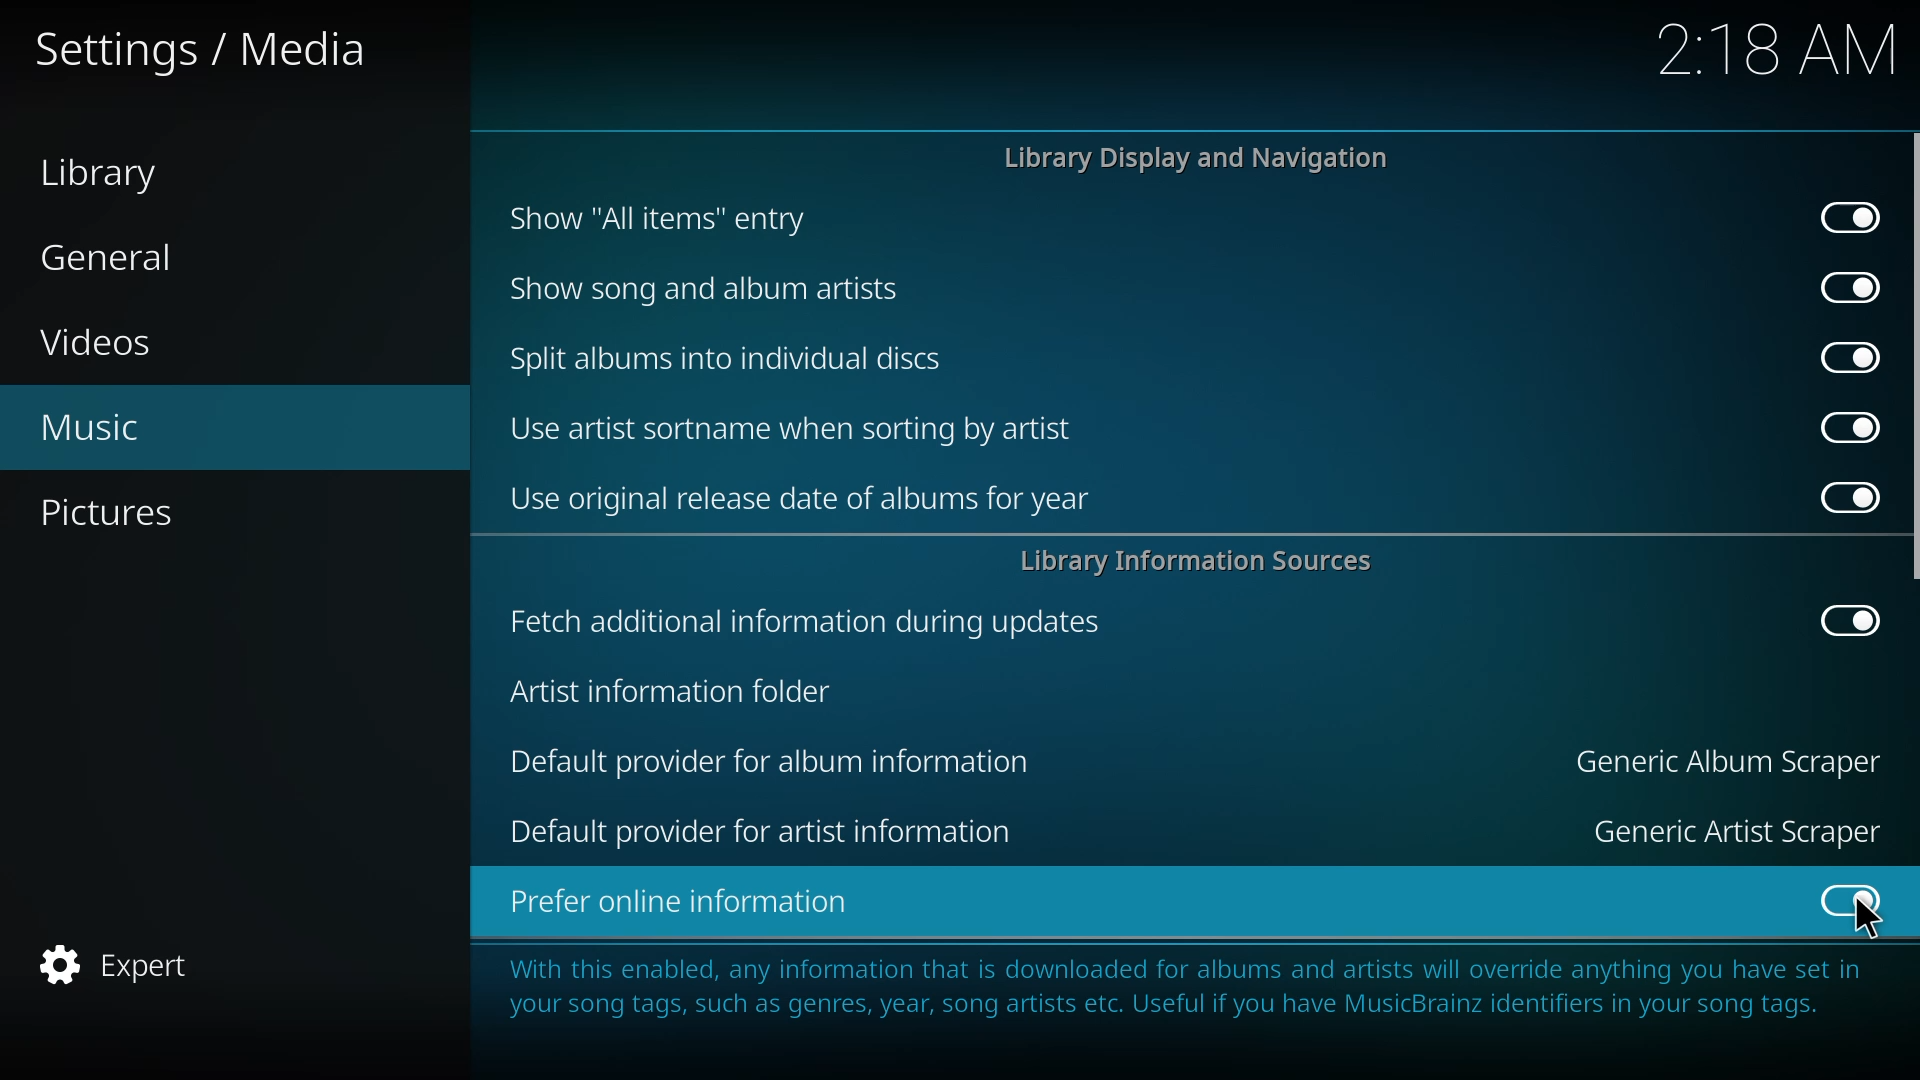 The image size is (1920, 1080). What do you see at coordinates (1840, 427) in the screenshot?
I see `enabled` at bounding box center [1840, 427].